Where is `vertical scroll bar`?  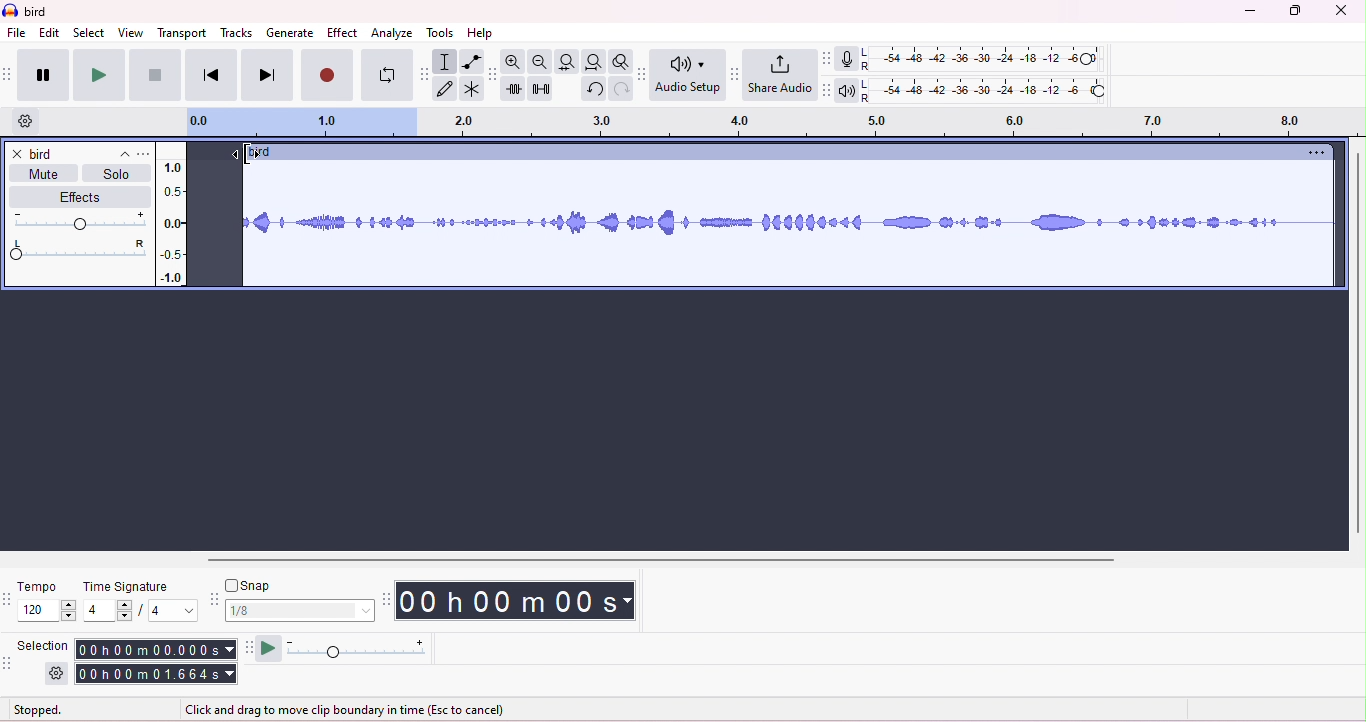 vertical scroll bar is located at coordinates (1356, 344).